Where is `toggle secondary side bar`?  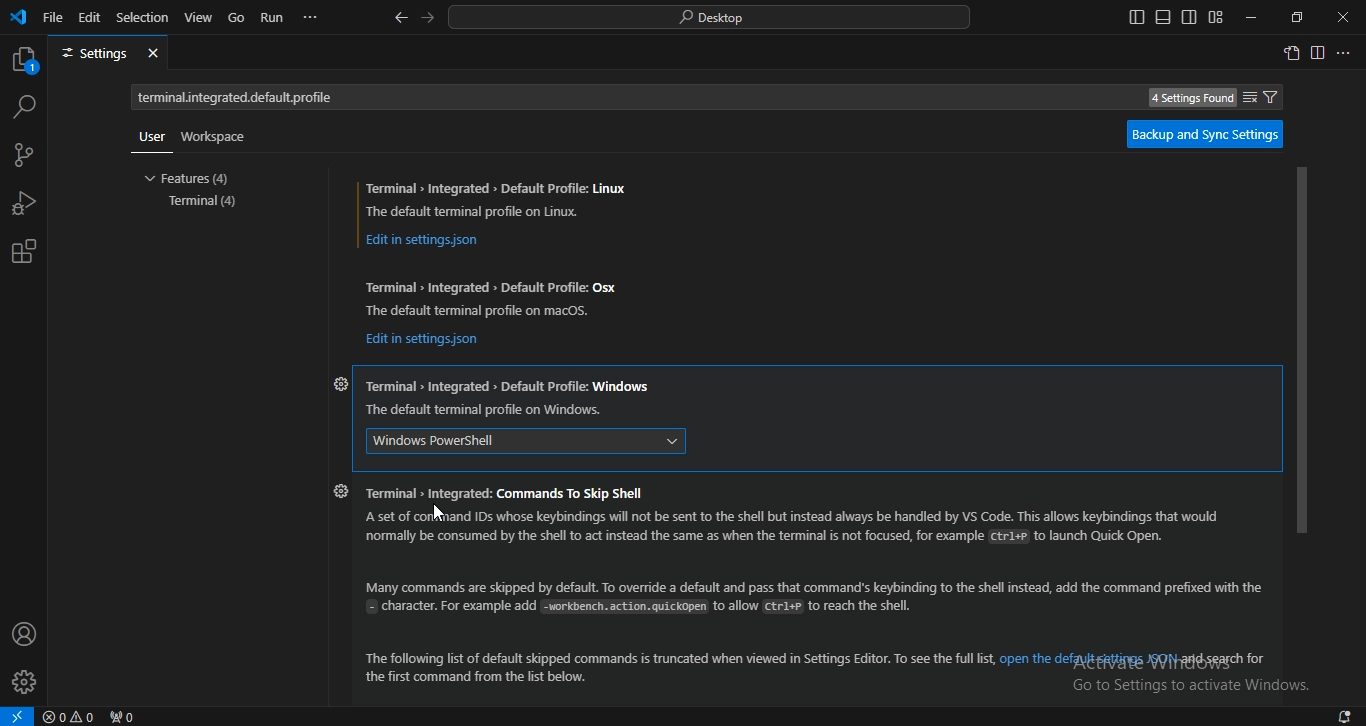
toggle secondary side bar is located at coordinates (1188, 16).